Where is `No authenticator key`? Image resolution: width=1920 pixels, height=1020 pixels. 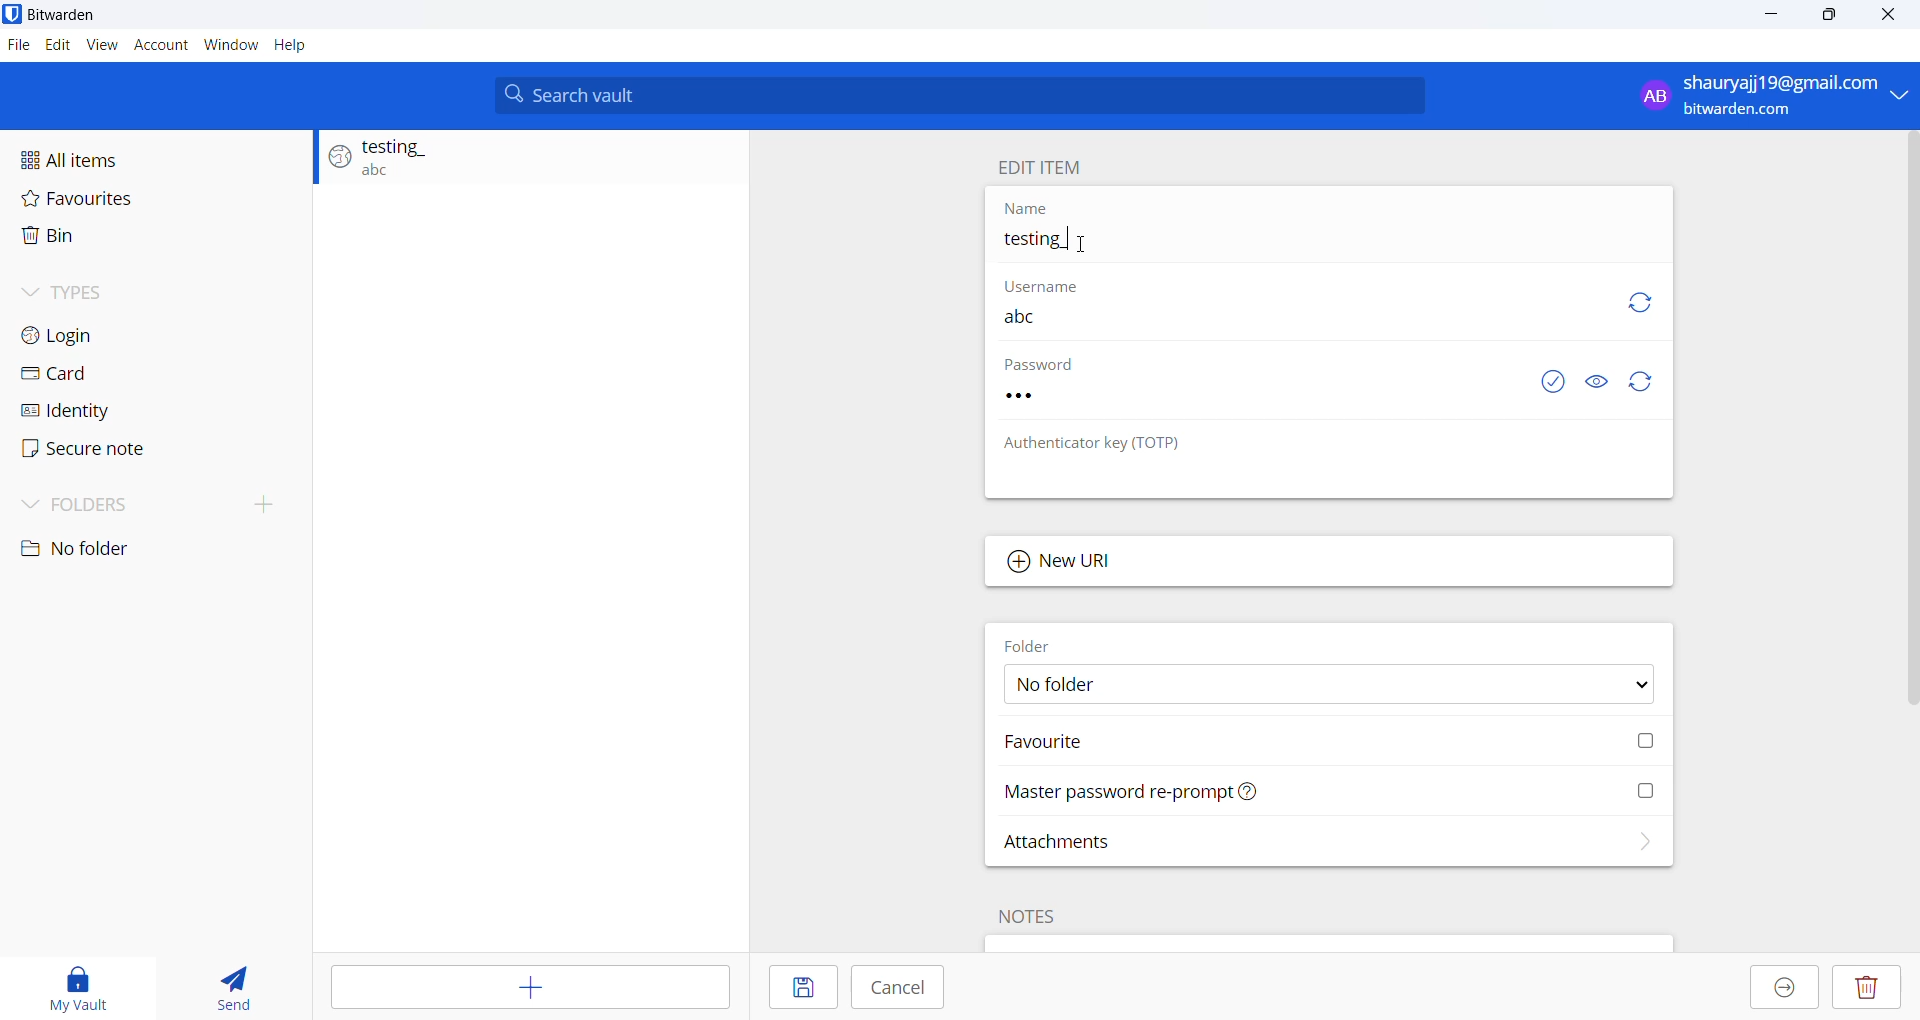
No authenticator key is located at coordinates (1216, 482).